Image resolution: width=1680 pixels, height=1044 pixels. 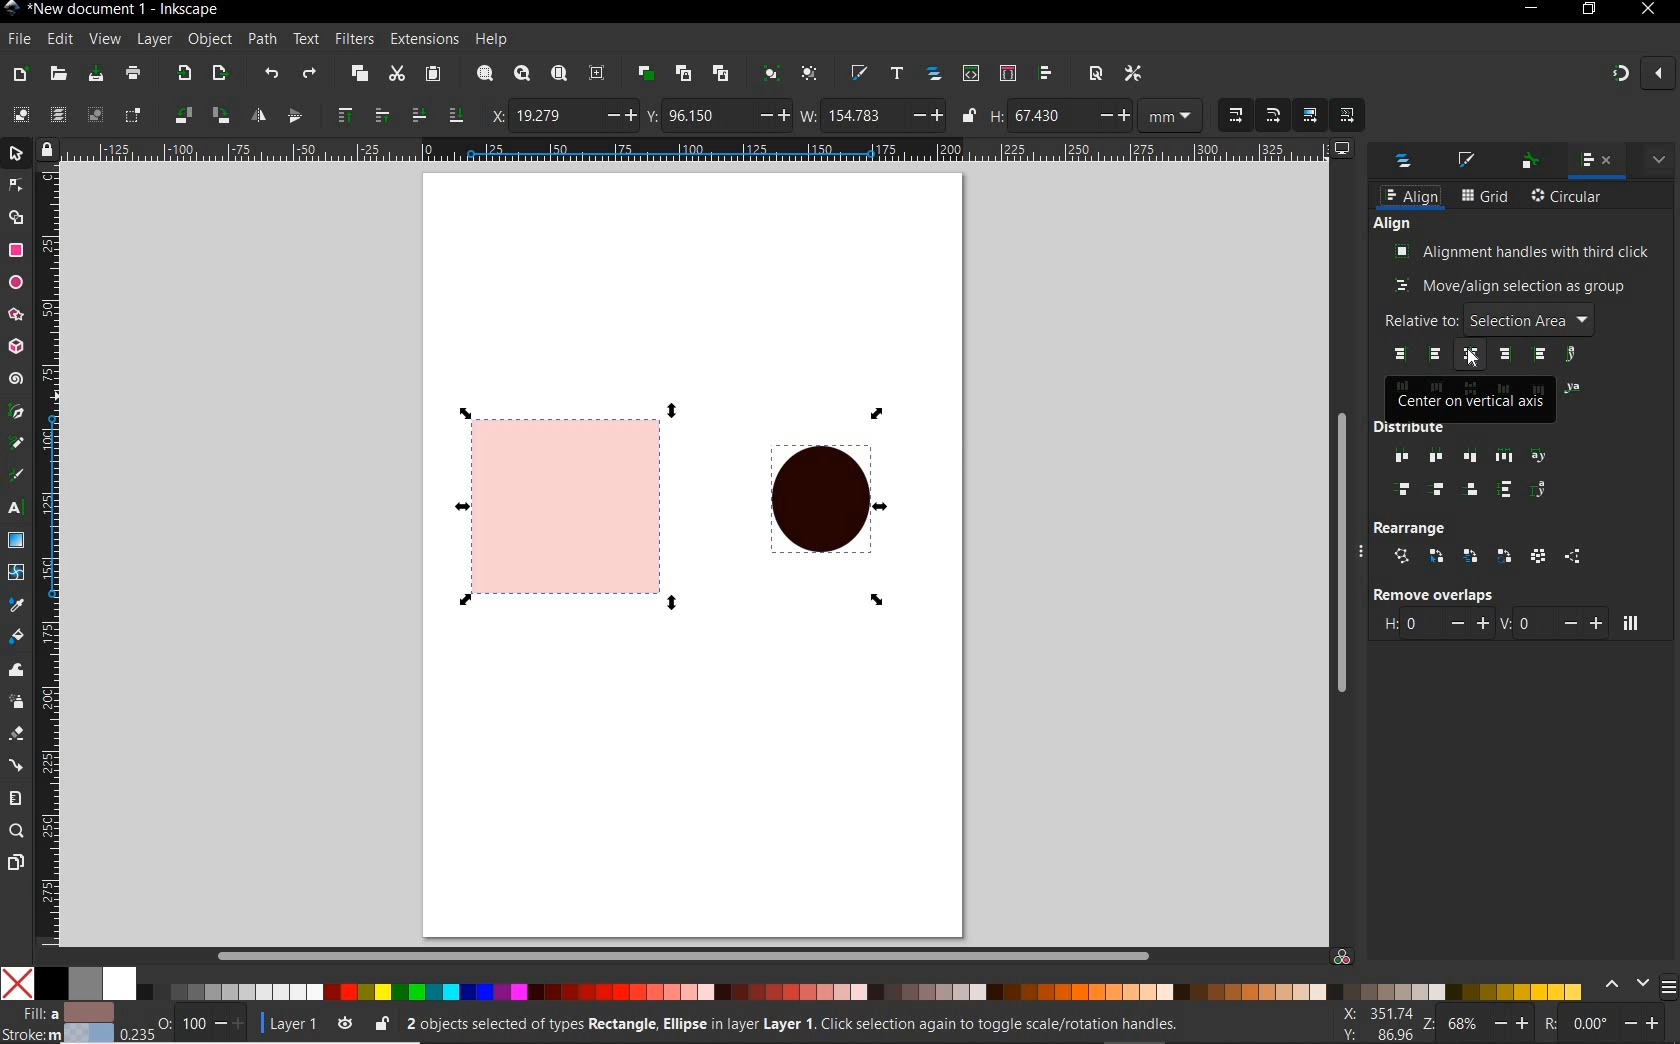 What do you see at coordinates (15, 863) in the screenshot?
I see `page tool` at bounding box center [15, 863].